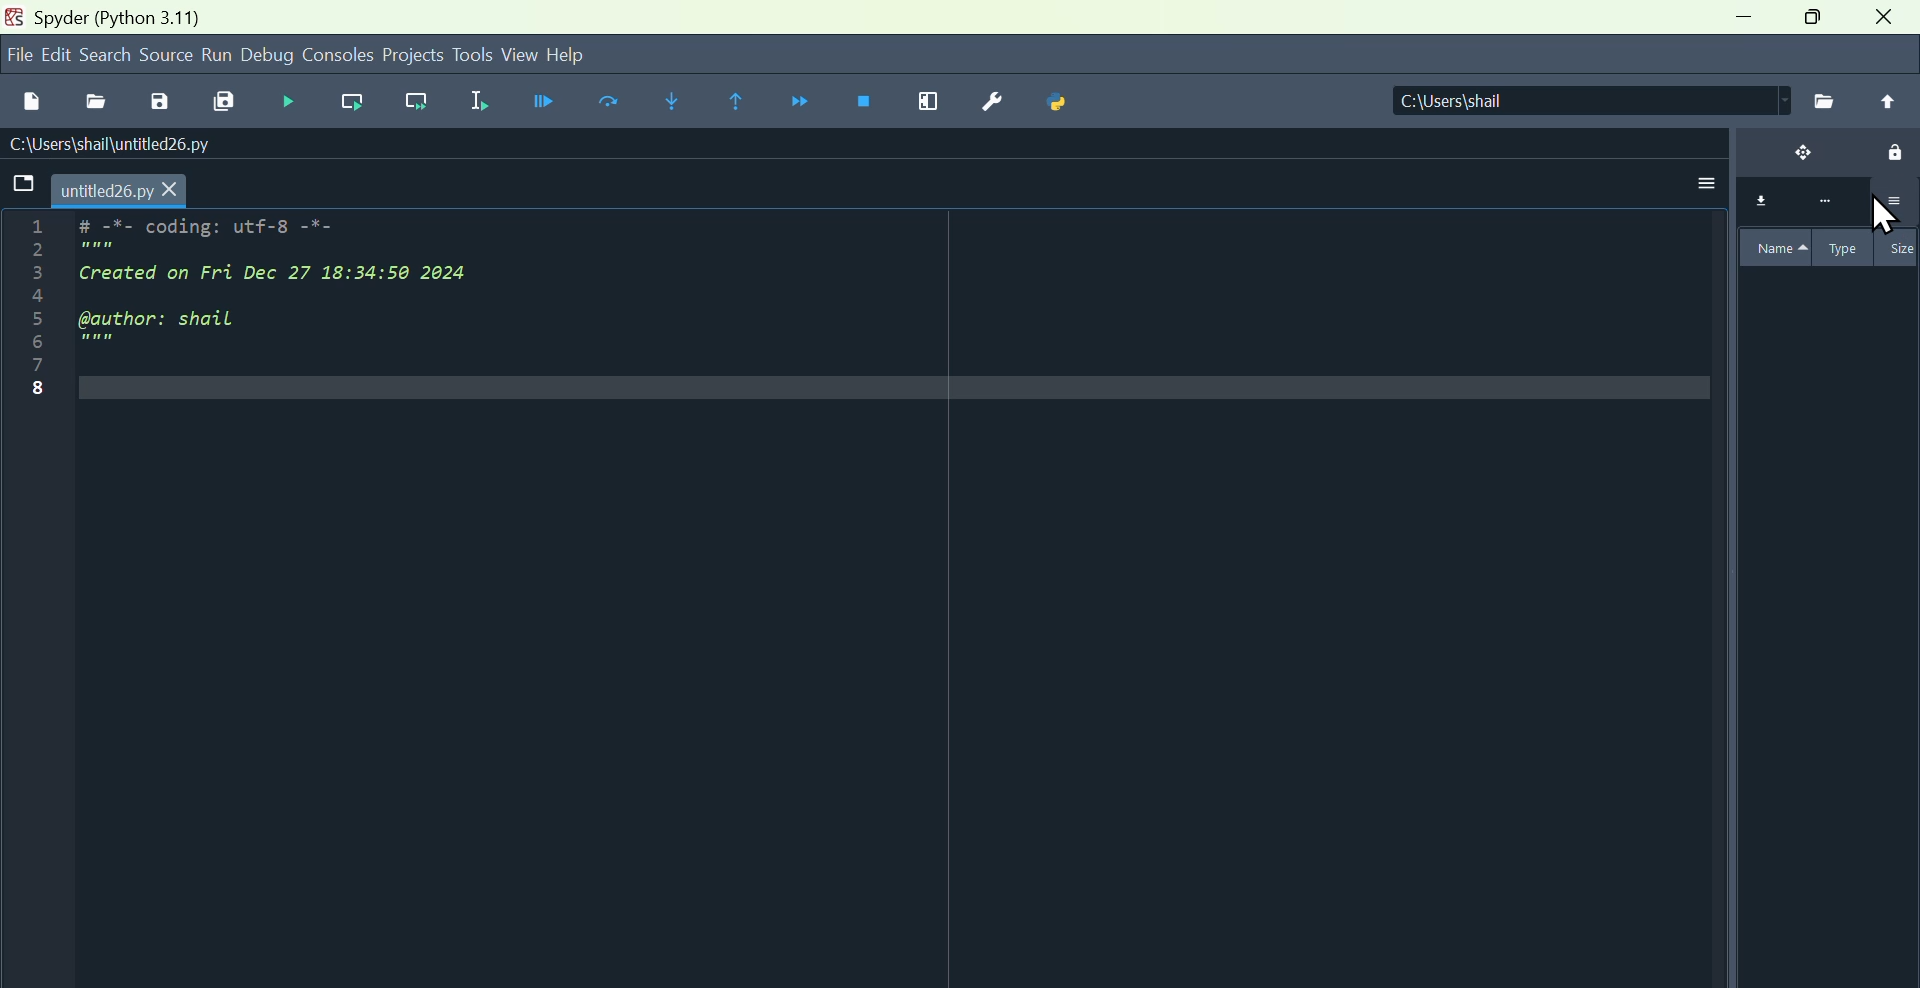 The height and width of the screenshot is (988, 1920). I want to click on Continue execution until next function, so click(804, 104).